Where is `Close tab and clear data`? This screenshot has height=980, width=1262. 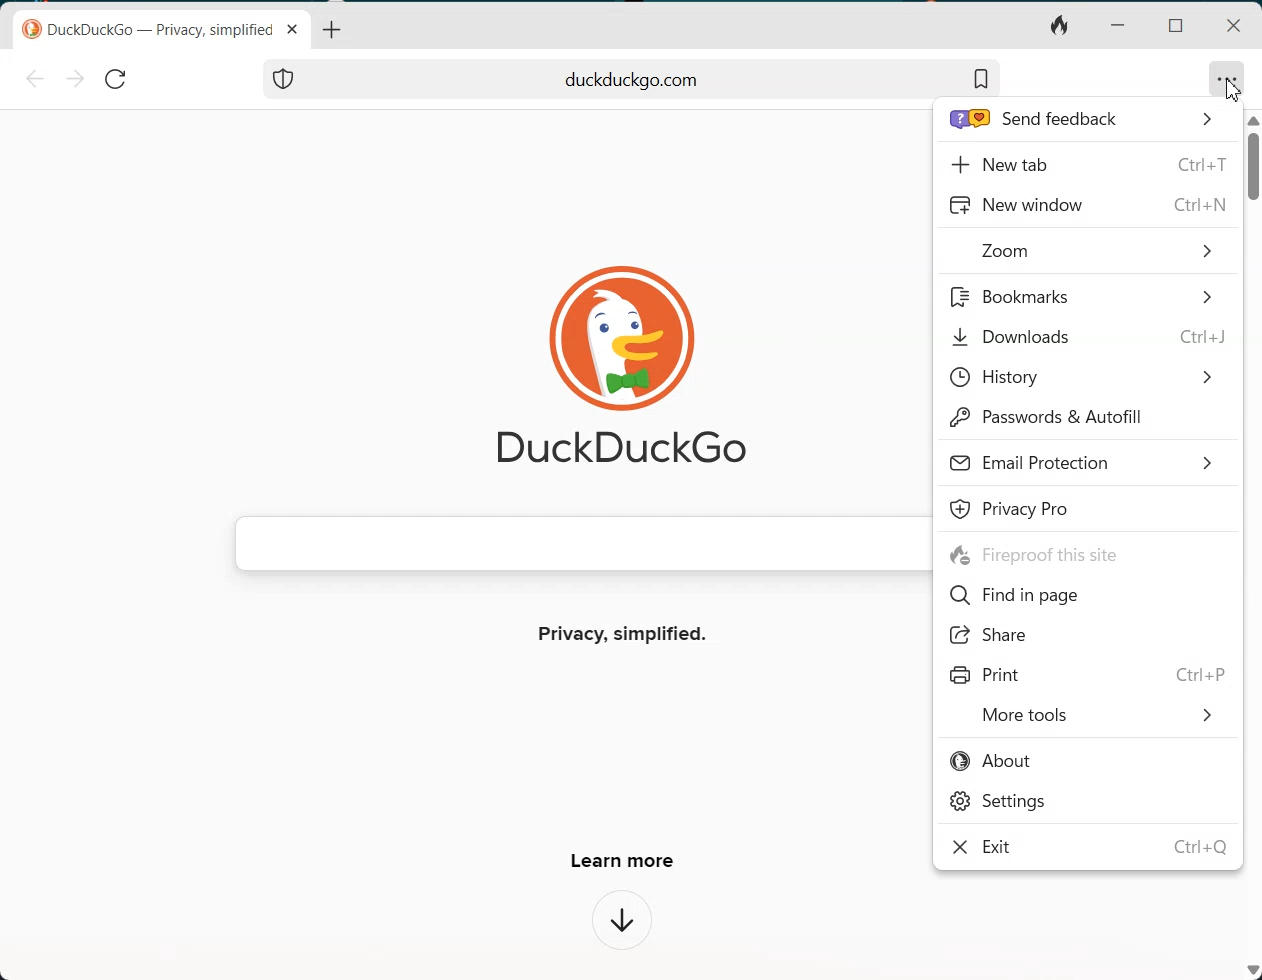
Close tab and clear data is located at coordinates (1059, 27).